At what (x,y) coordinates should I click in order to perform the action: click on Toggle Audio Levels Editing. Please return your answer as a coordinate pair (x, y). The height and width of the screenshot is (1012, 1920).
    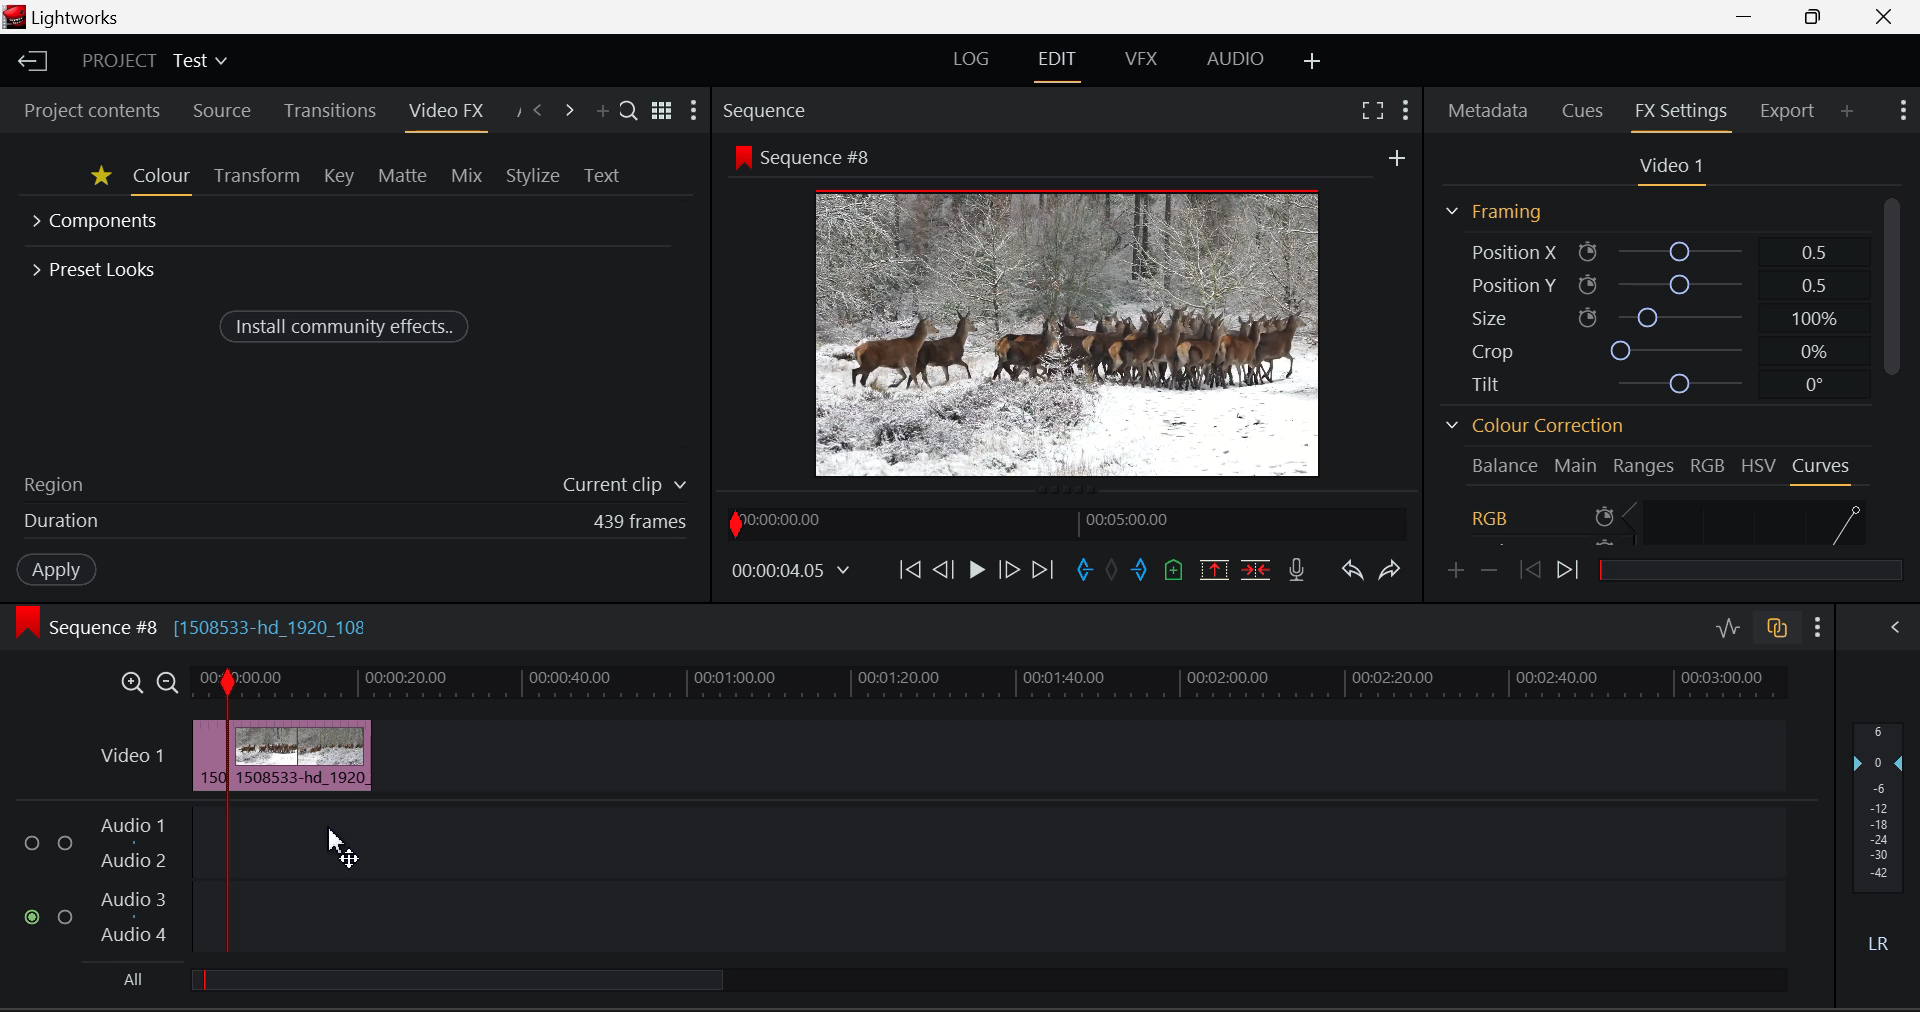
    Looking at the image, I should click on (1727, 629).